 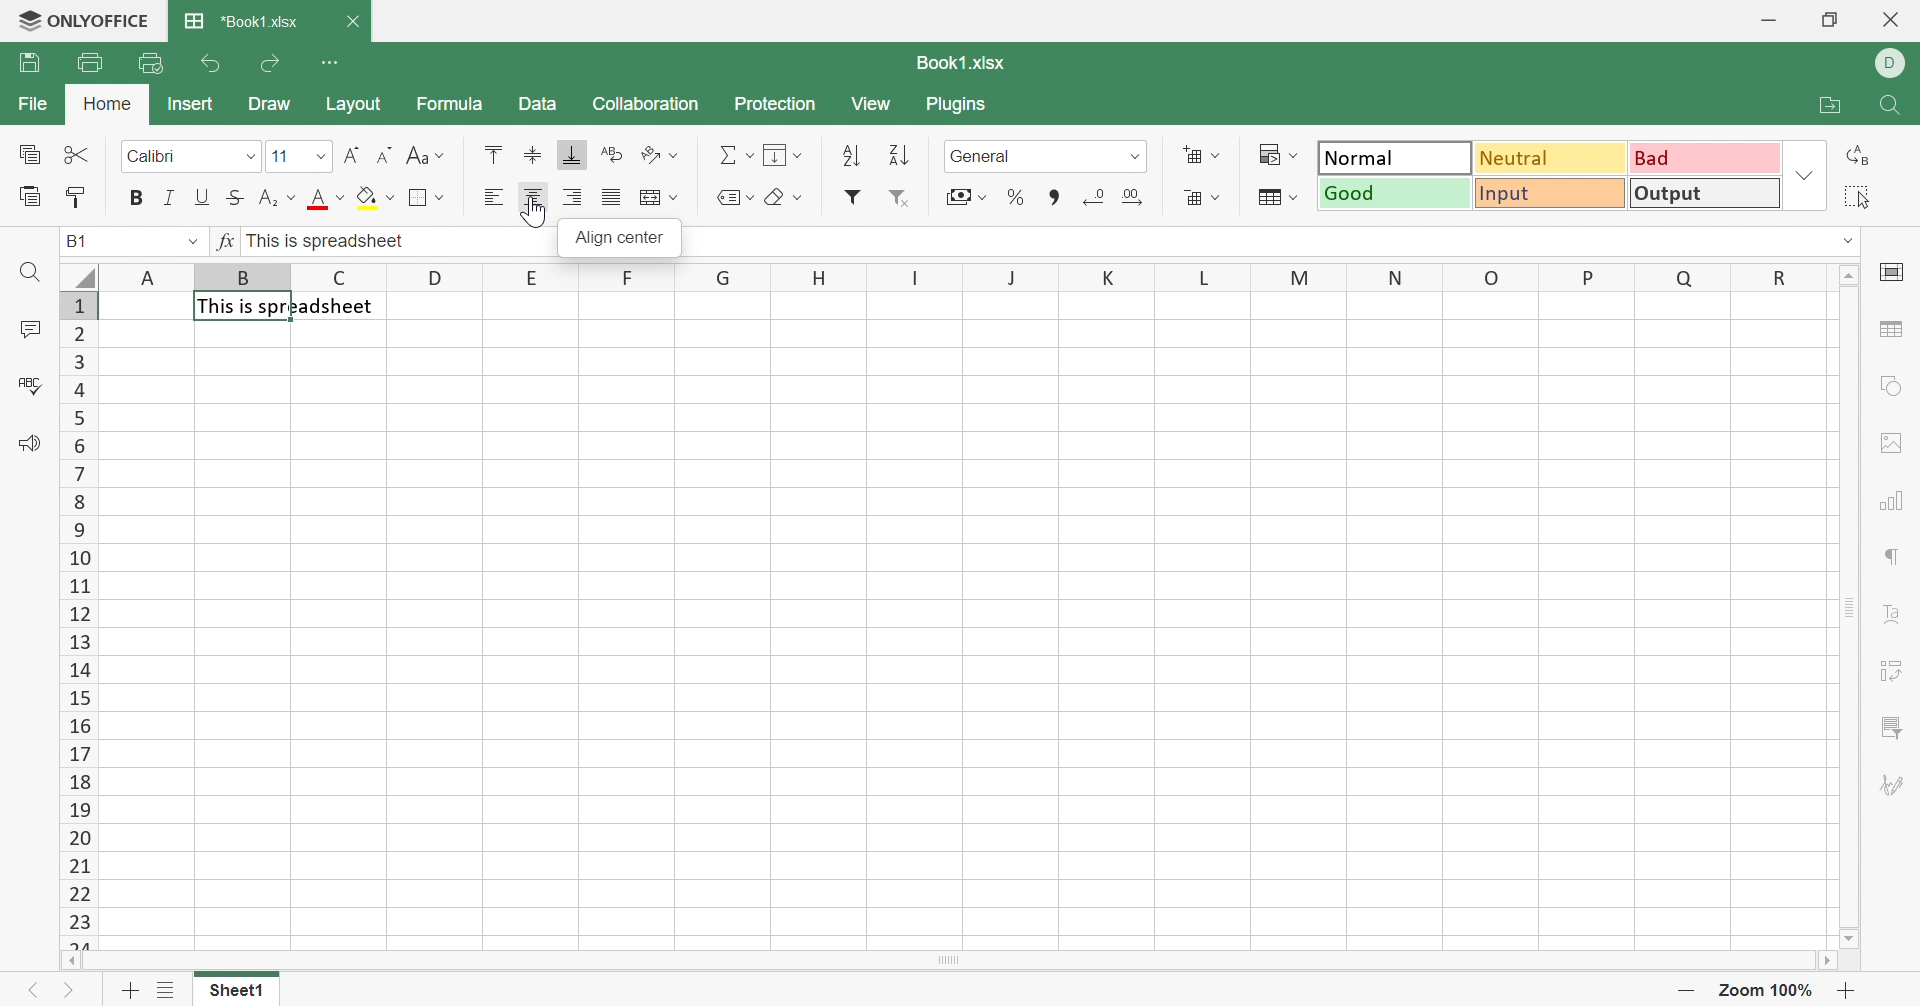 I want to click on Add sheets, so click(x=132, y=989).